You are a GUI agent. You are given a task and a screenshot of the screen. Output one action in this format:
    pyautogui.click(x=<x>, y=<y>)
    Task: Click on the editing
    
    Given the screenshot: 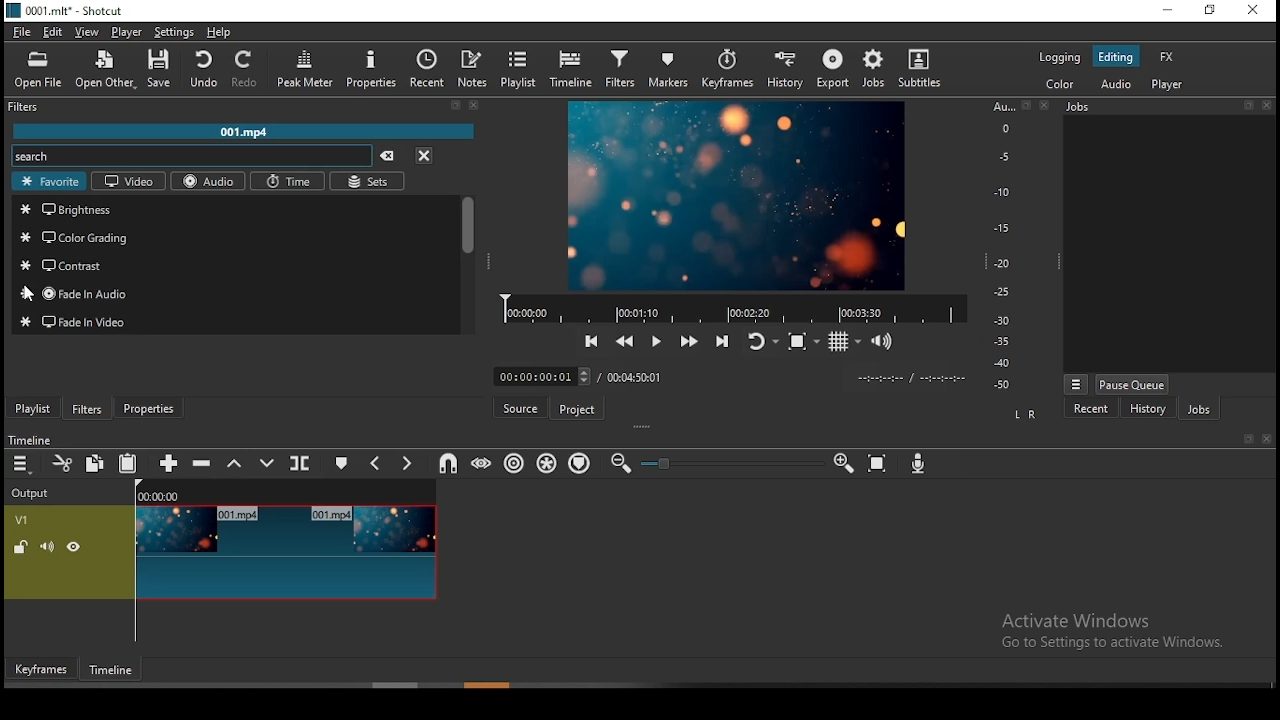 What is the action you would take?
    pyautogui.click(x=1115, y=55)
    